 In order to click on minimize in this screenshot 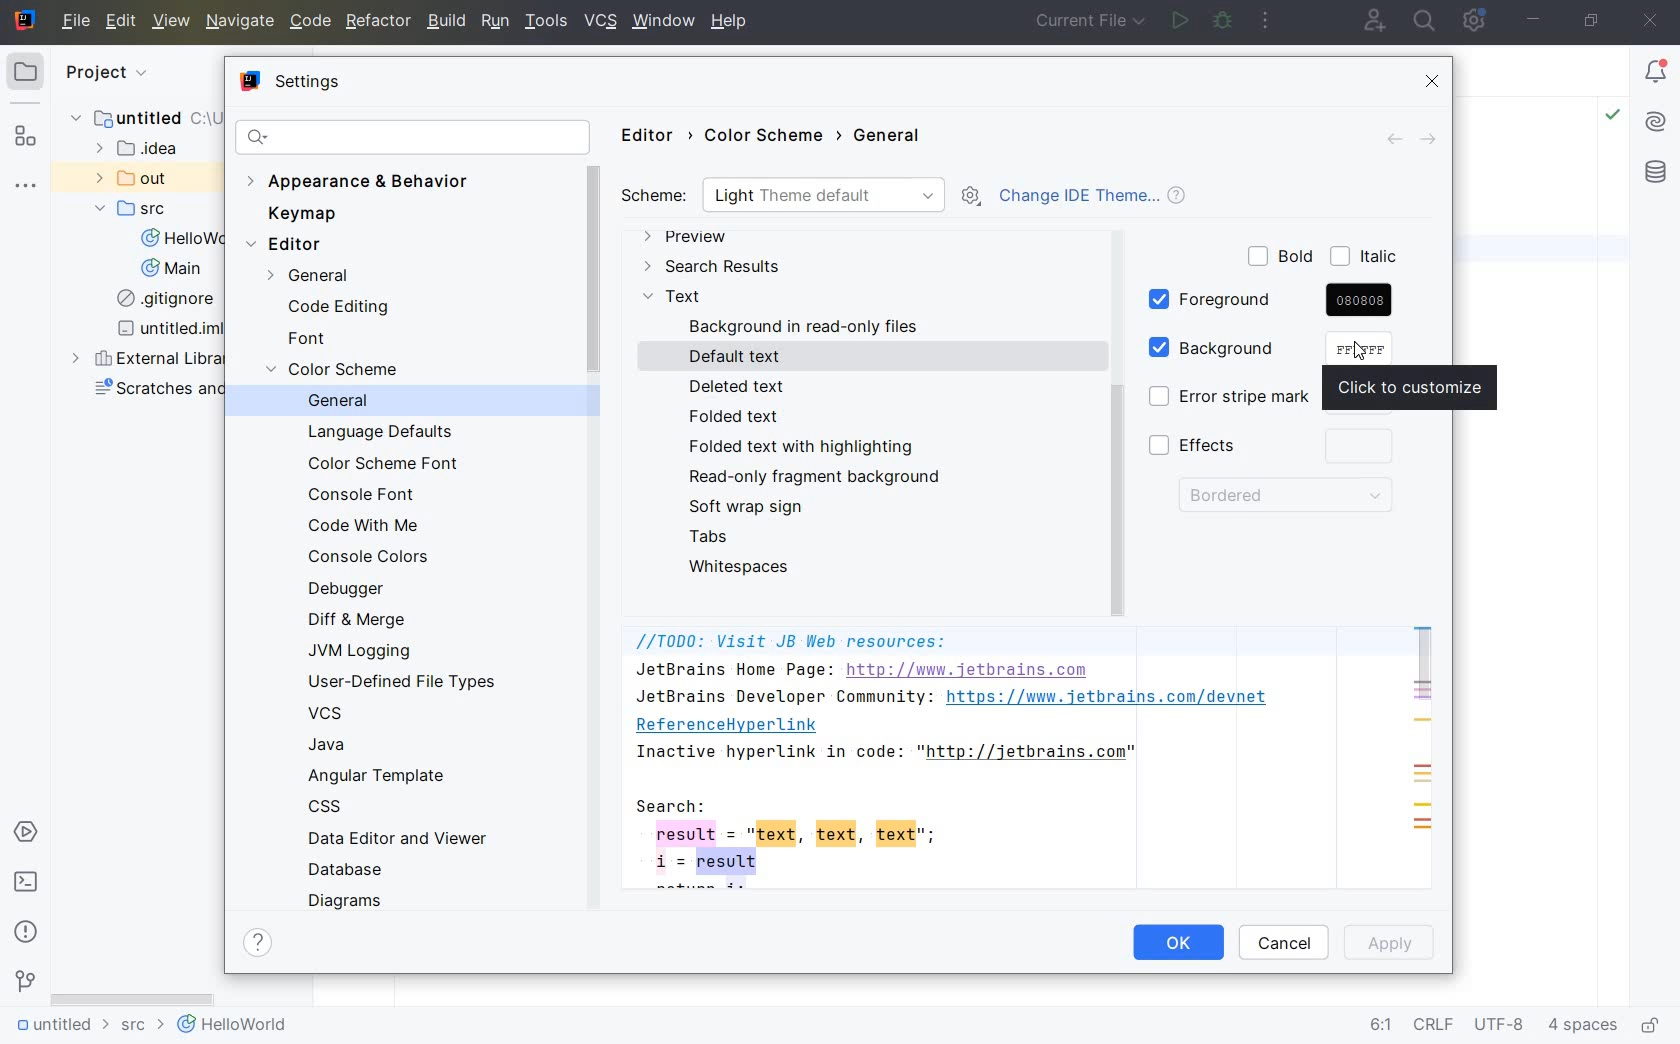, I will do `click(1536, 21)`.